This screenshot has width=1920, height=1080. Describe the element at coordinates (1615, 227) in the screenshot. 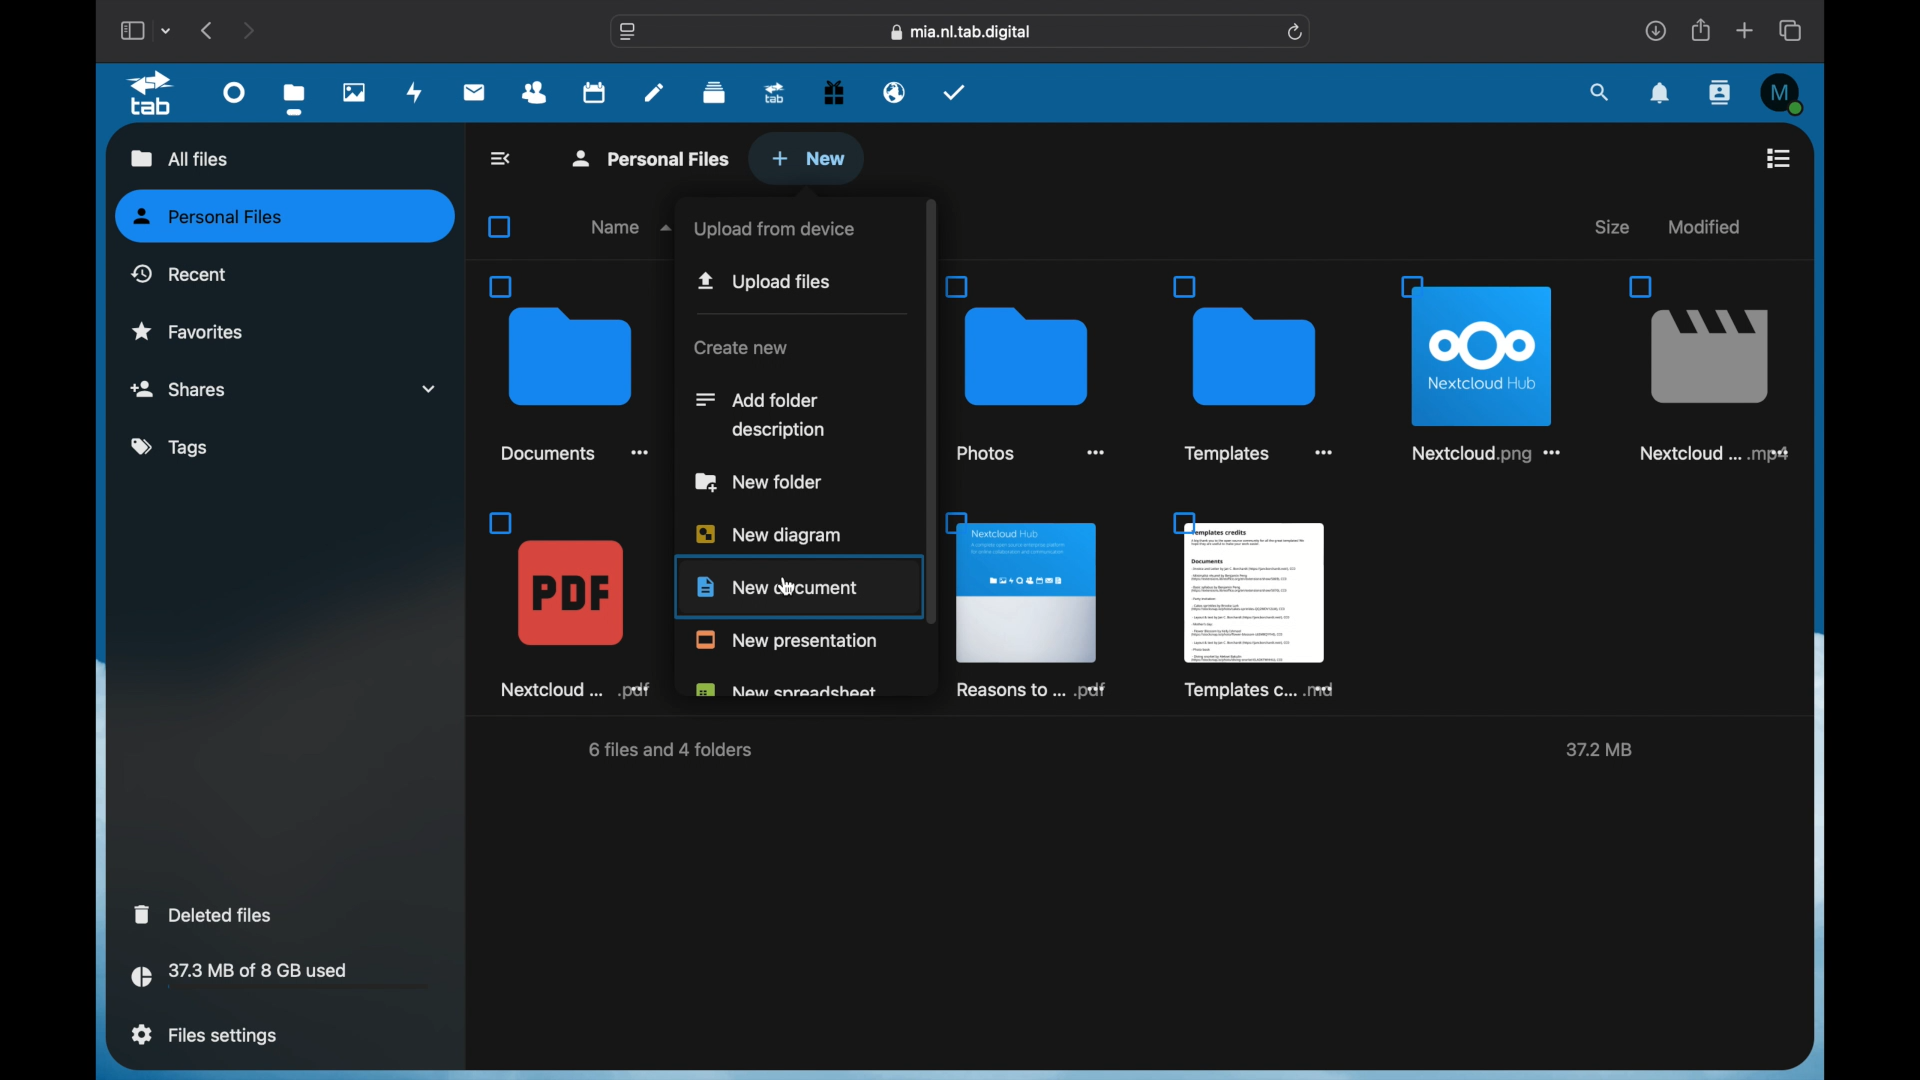

I see `size` at that location.